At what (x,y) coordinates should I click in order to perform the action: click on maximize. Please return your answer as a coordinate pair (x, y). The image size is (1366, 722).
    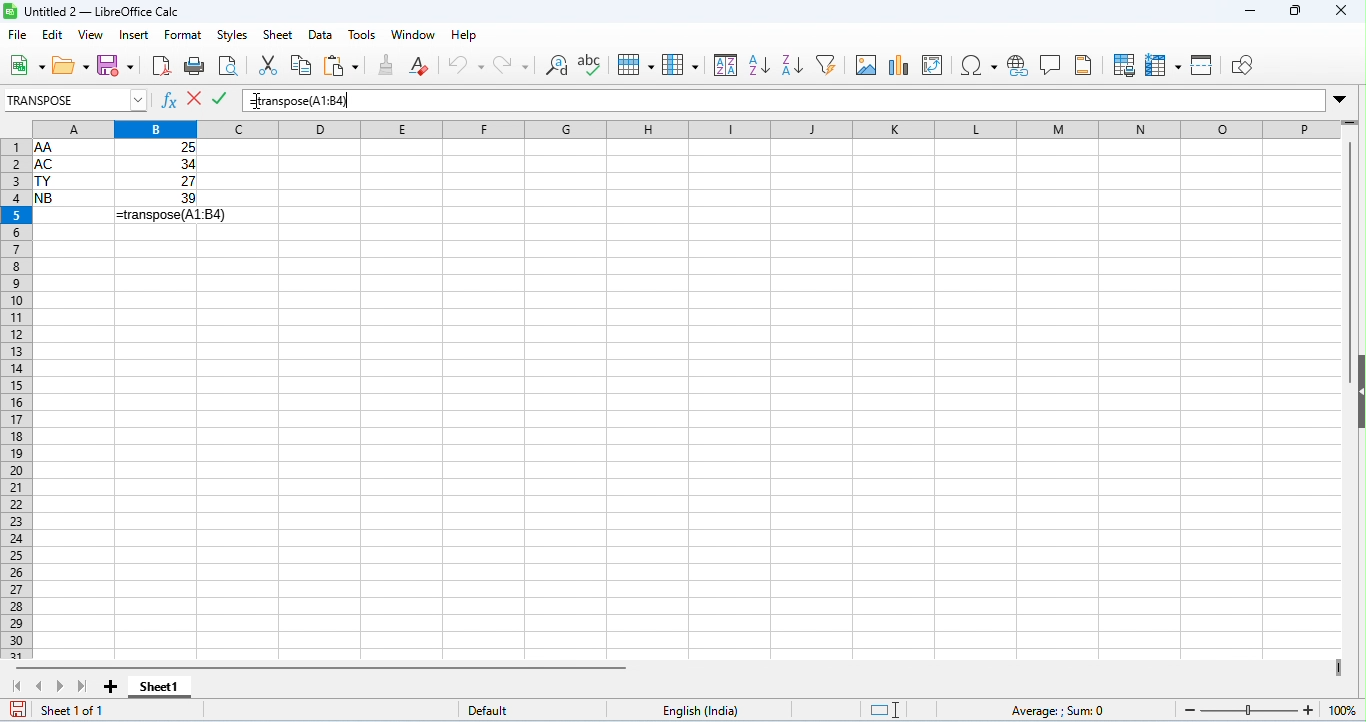
    Looking at the image, I should click on (1296, 12).